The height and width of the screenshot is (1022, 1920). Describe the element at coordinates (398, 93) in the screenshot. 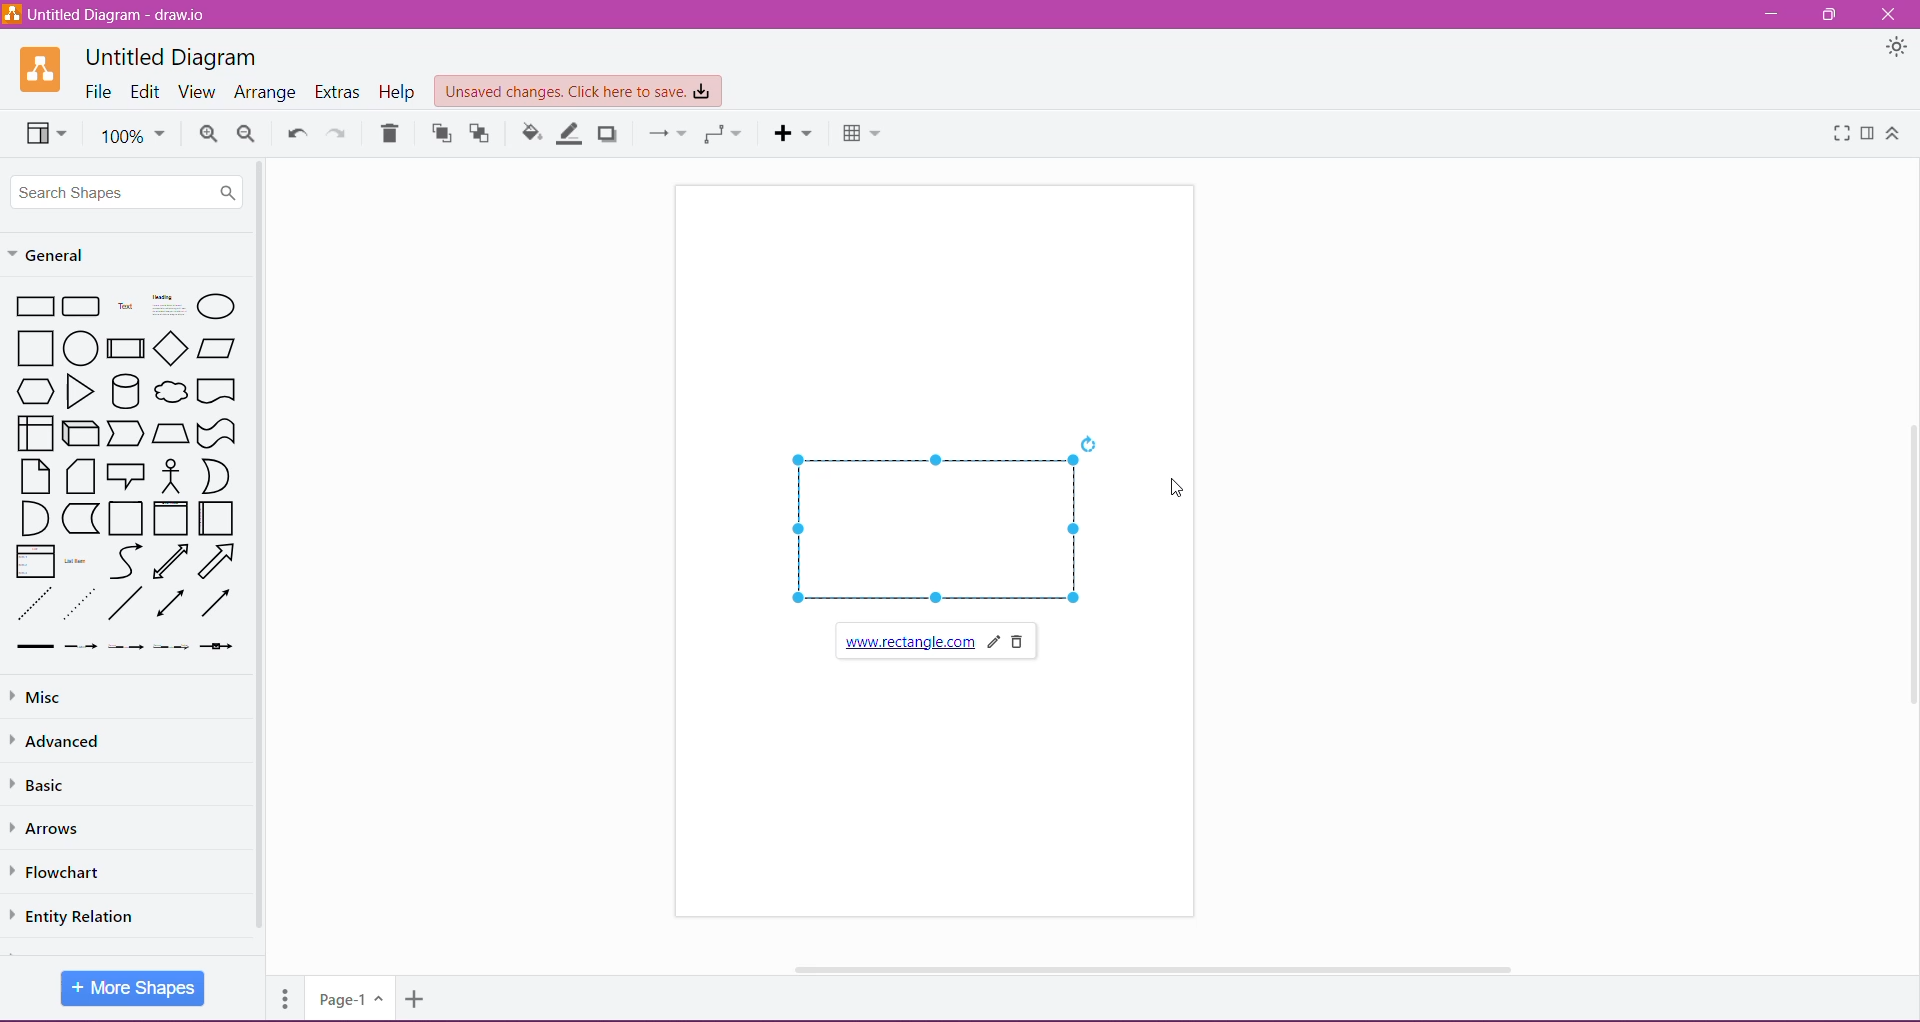

I see `Help` at that location.